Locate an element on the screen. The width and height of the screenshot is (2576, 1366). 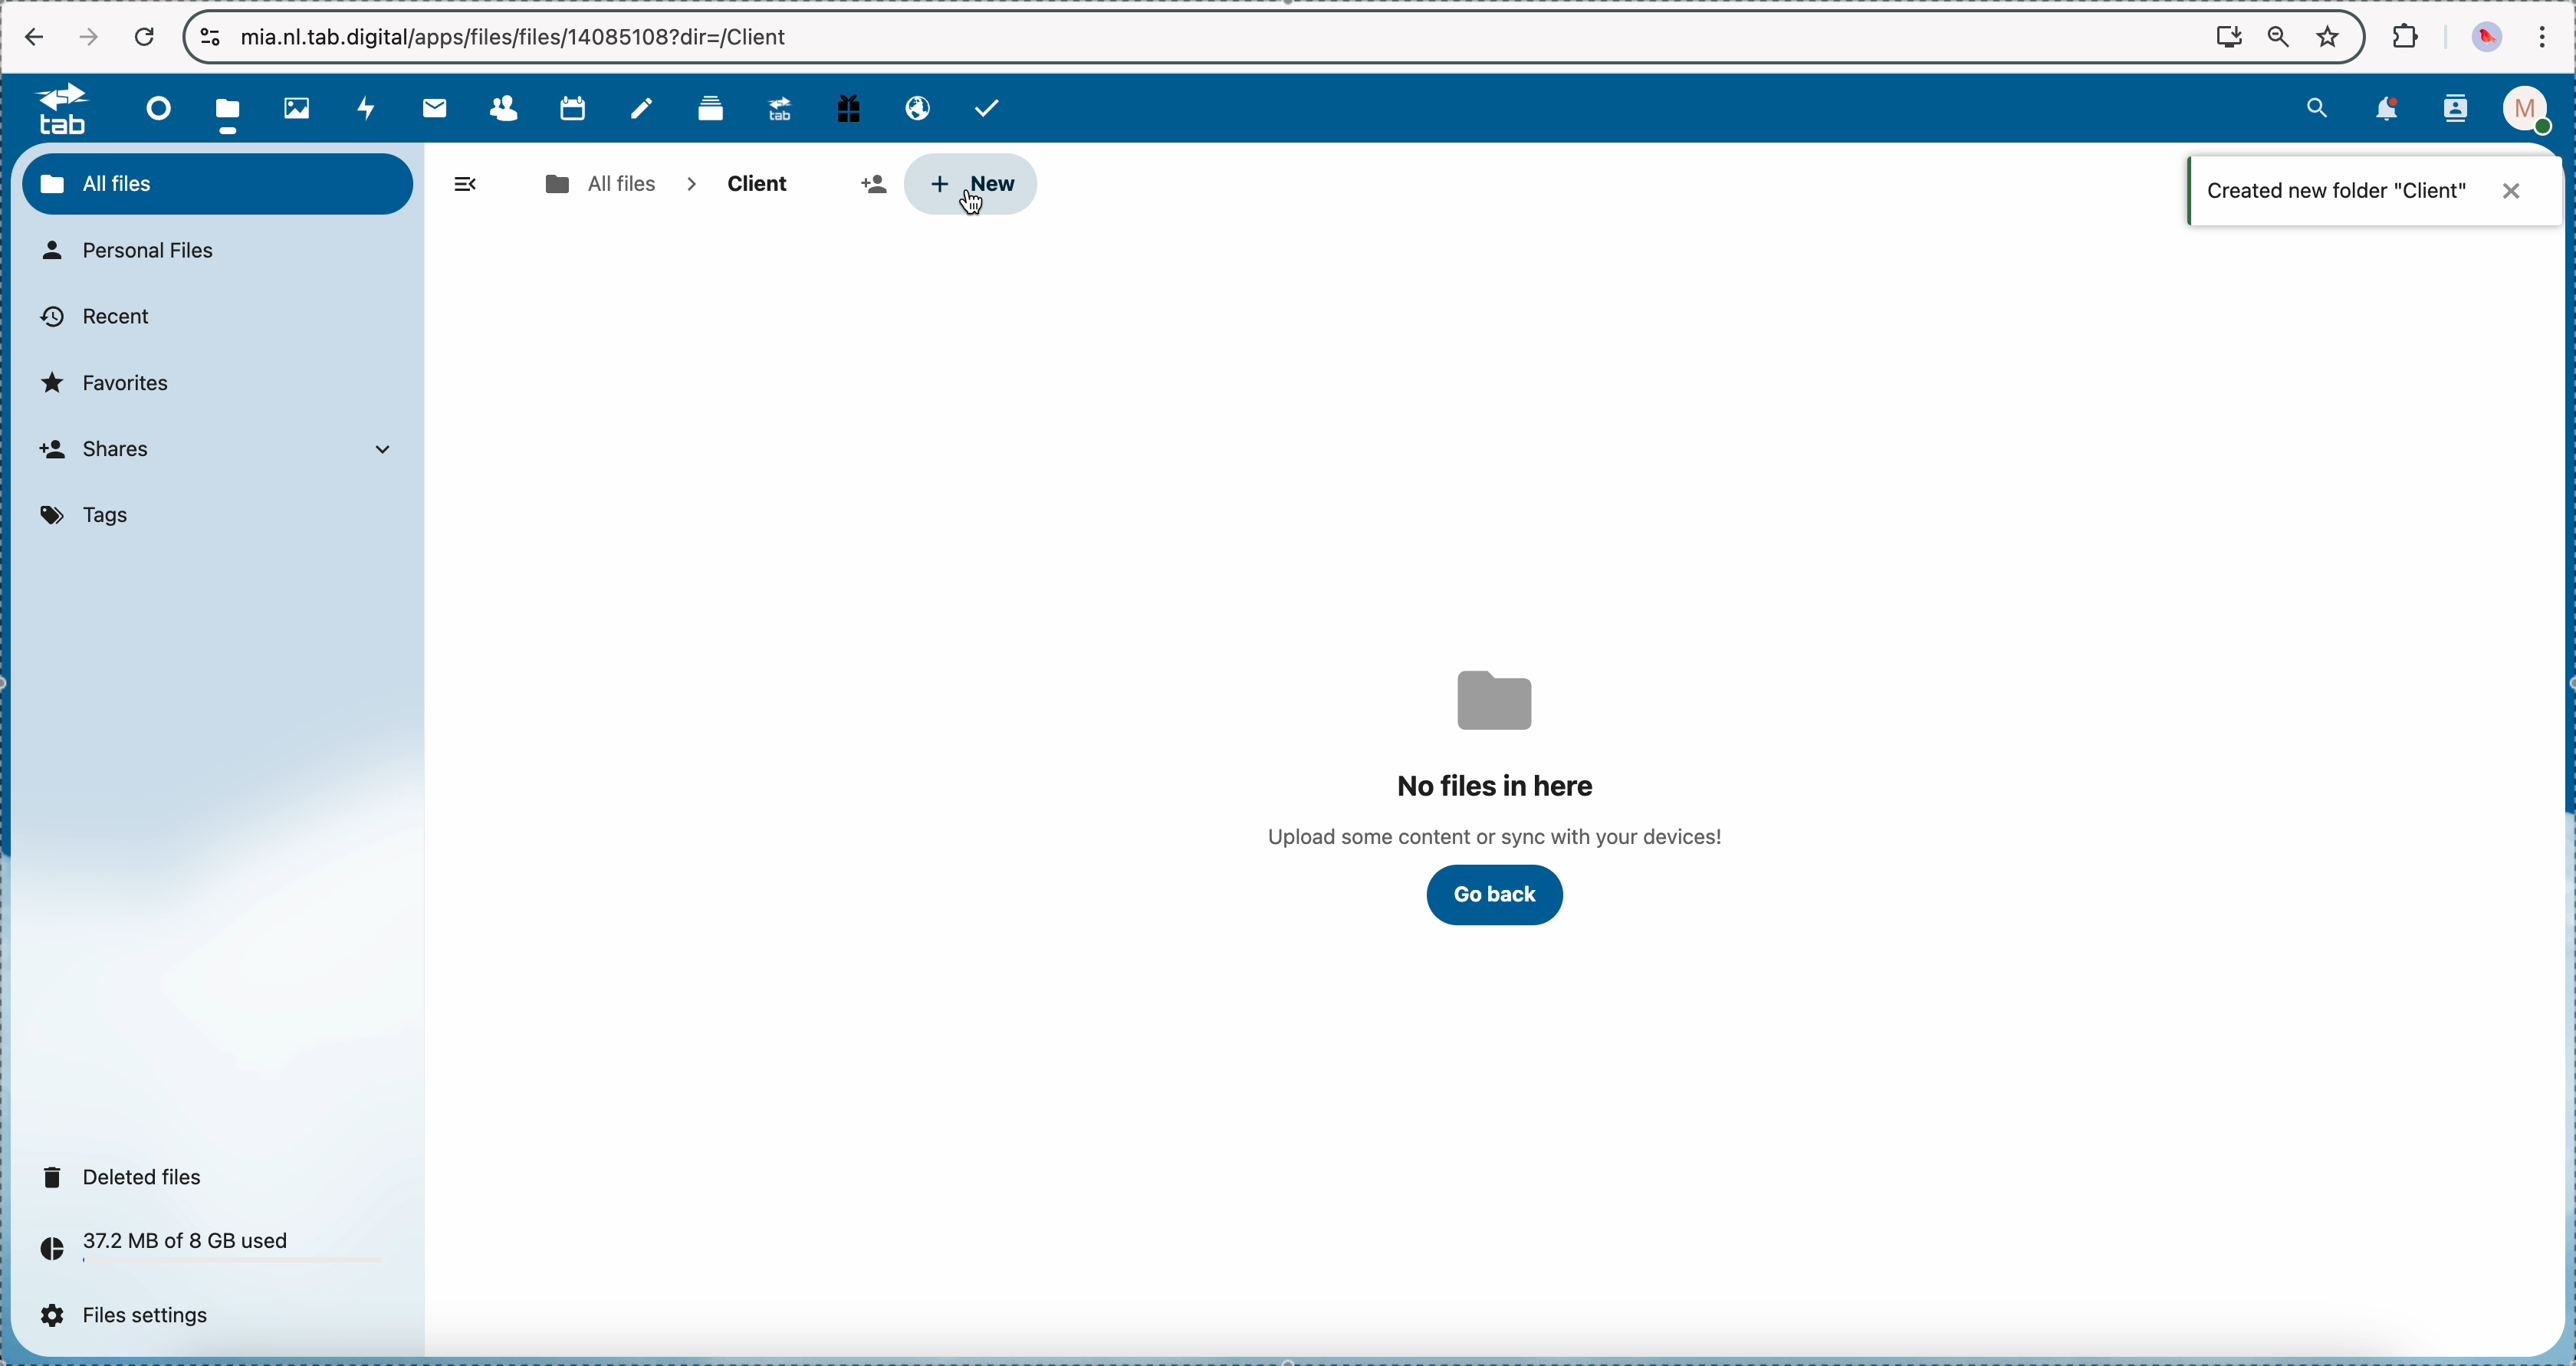
hide menu is located at coordinates (467, 185).